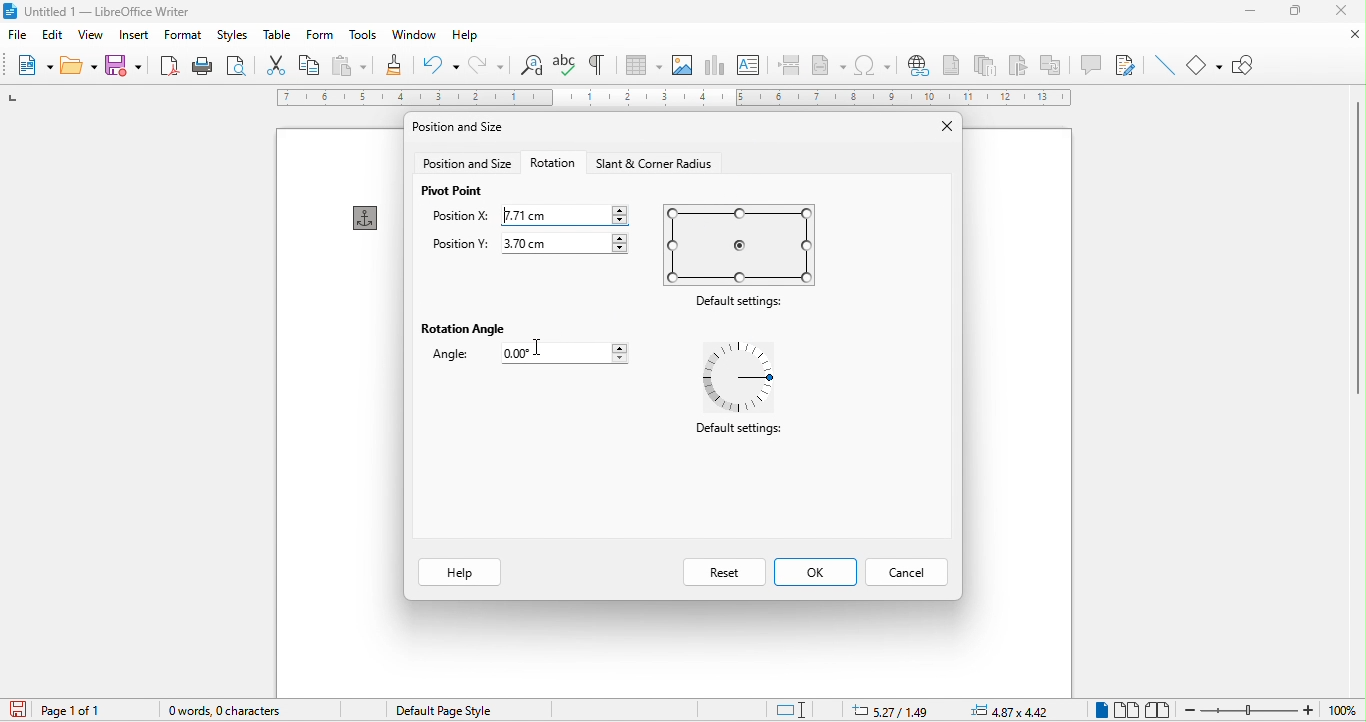  I want to click on cut, so click(278, 66).